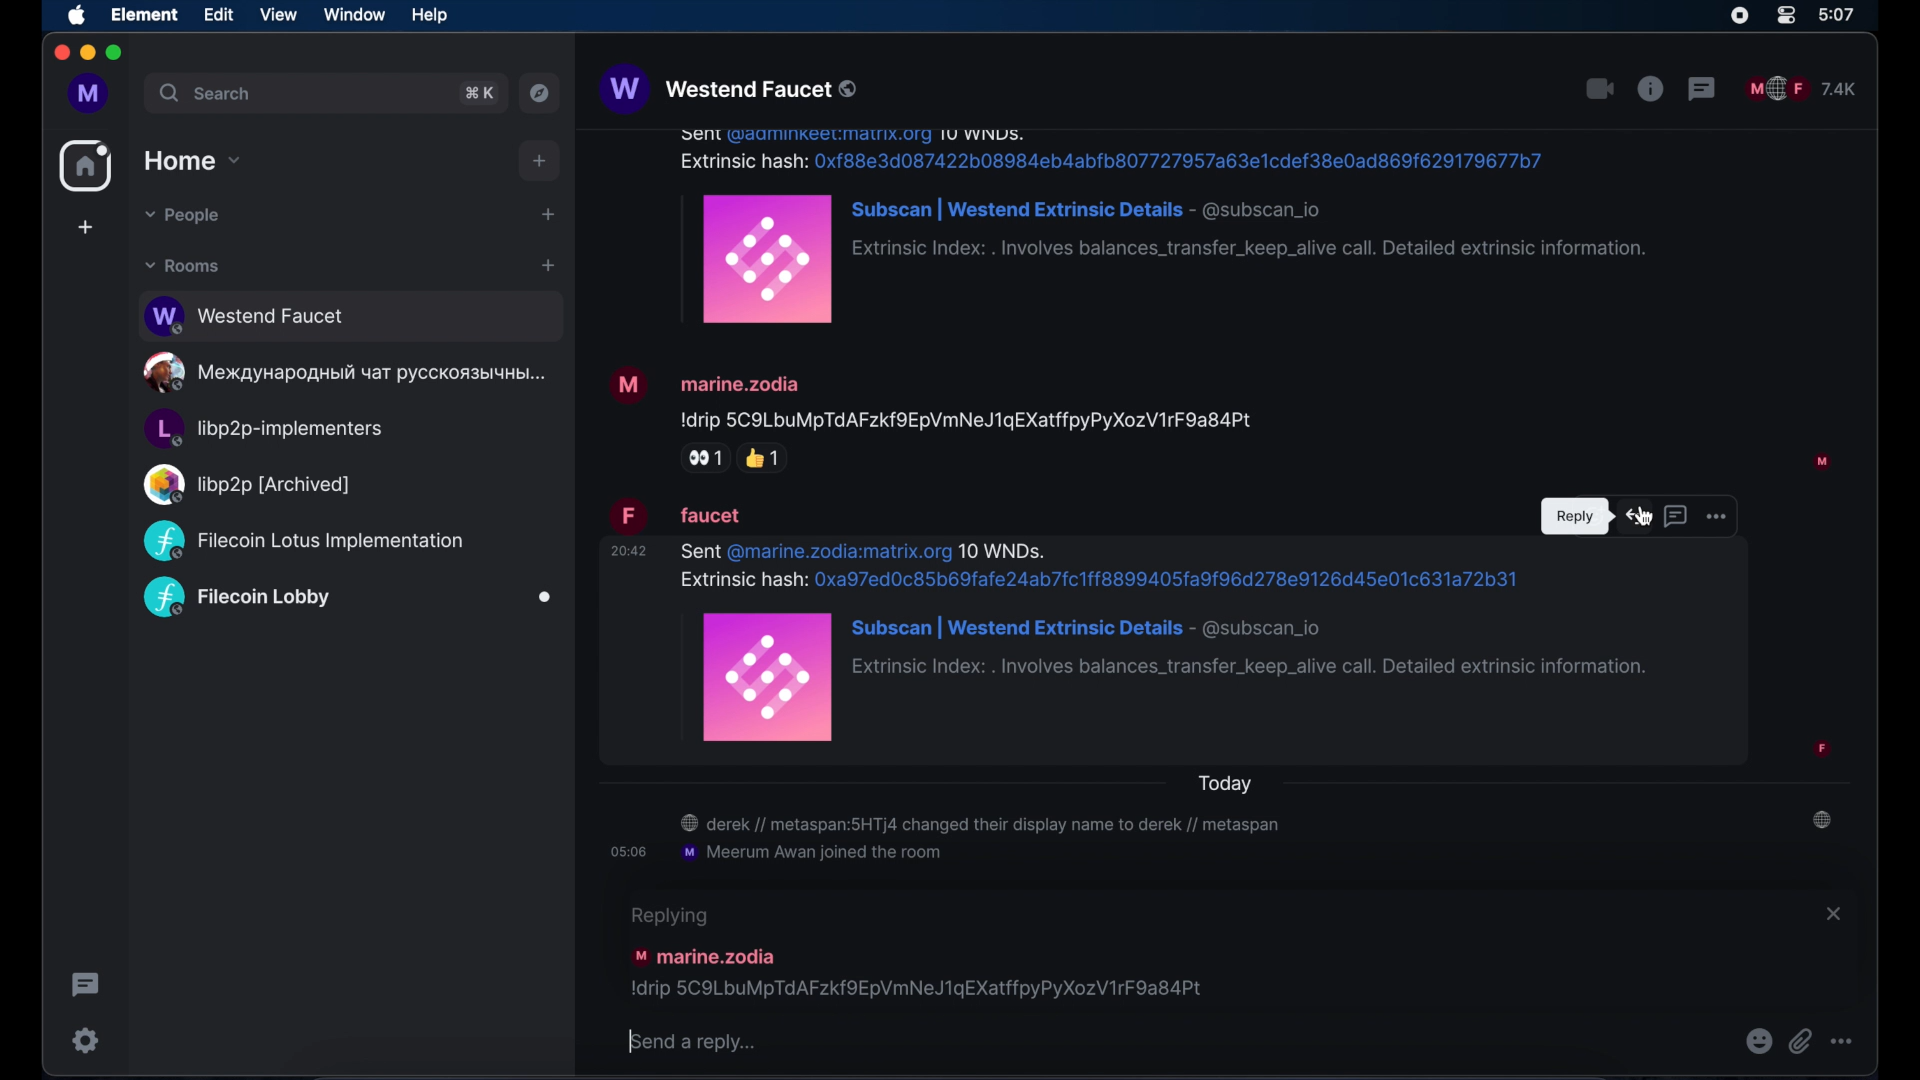 The image size is (1920, 1080). What do you see at coordinates (920, 952) in the screenshot?
I see `replying to this message` at bounding box center [920, 952].